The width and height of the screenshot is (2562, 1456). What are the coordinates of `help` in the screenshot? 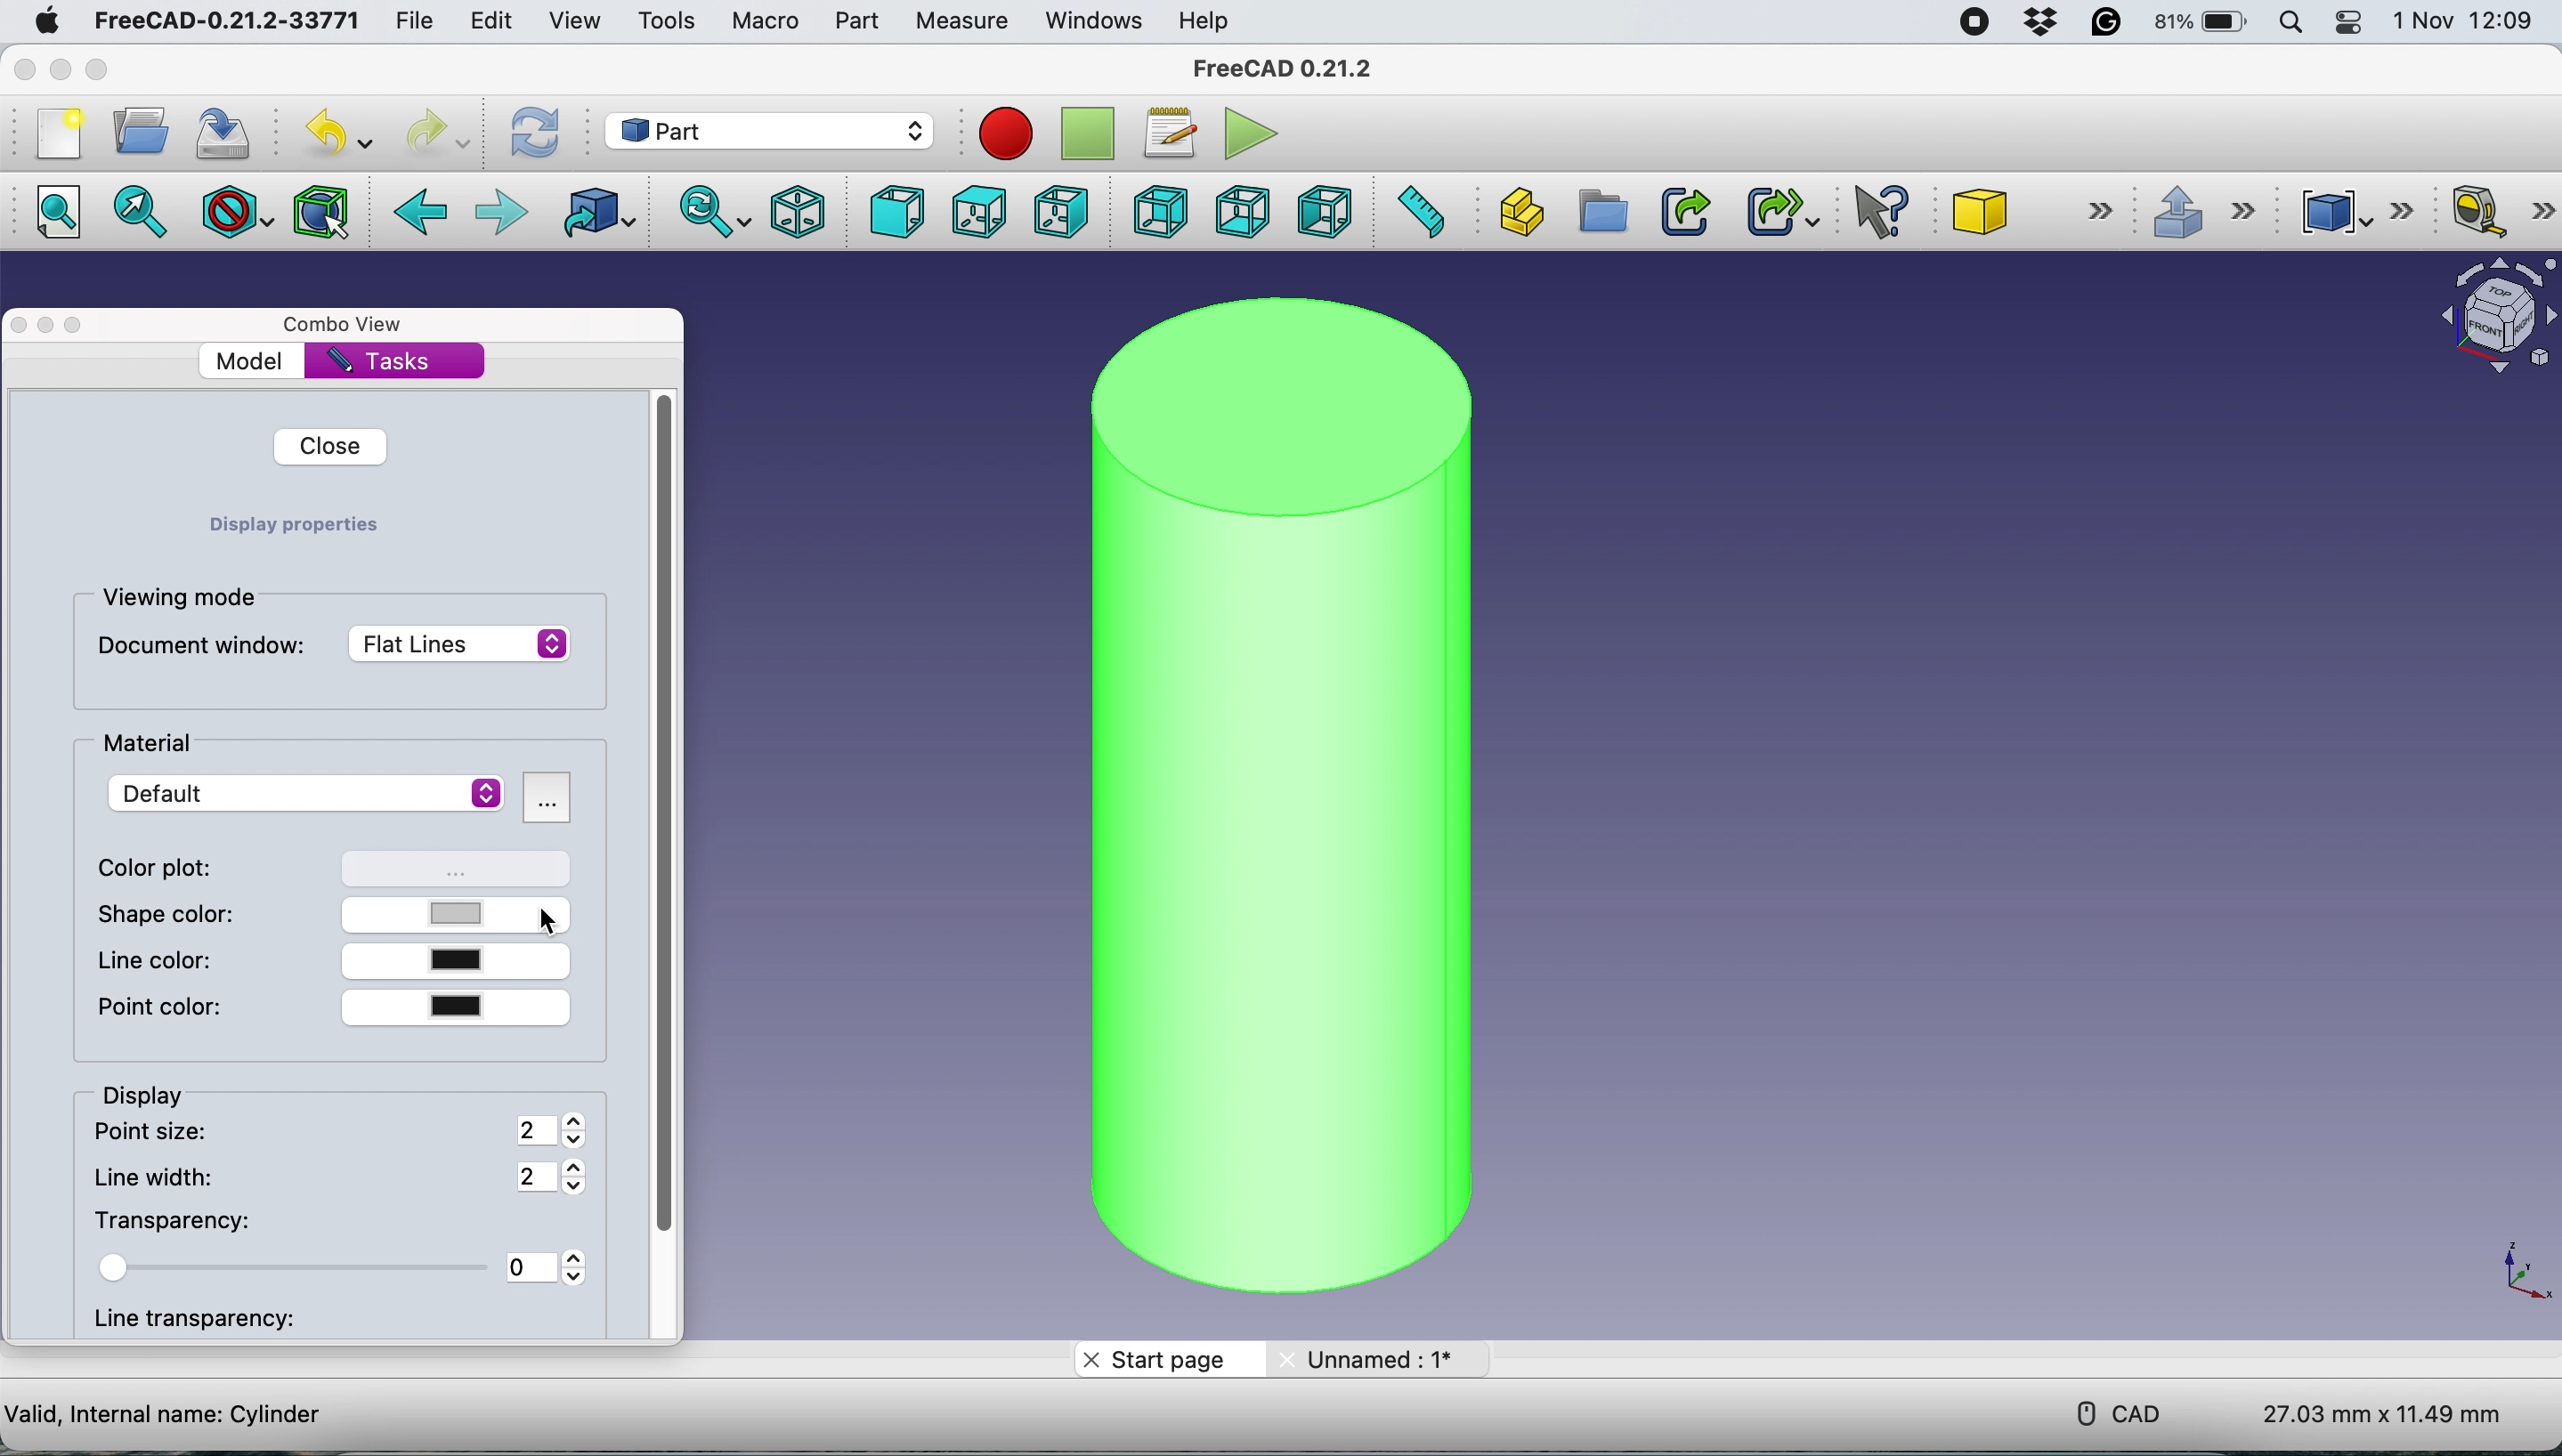 It's located at (1208, 22).